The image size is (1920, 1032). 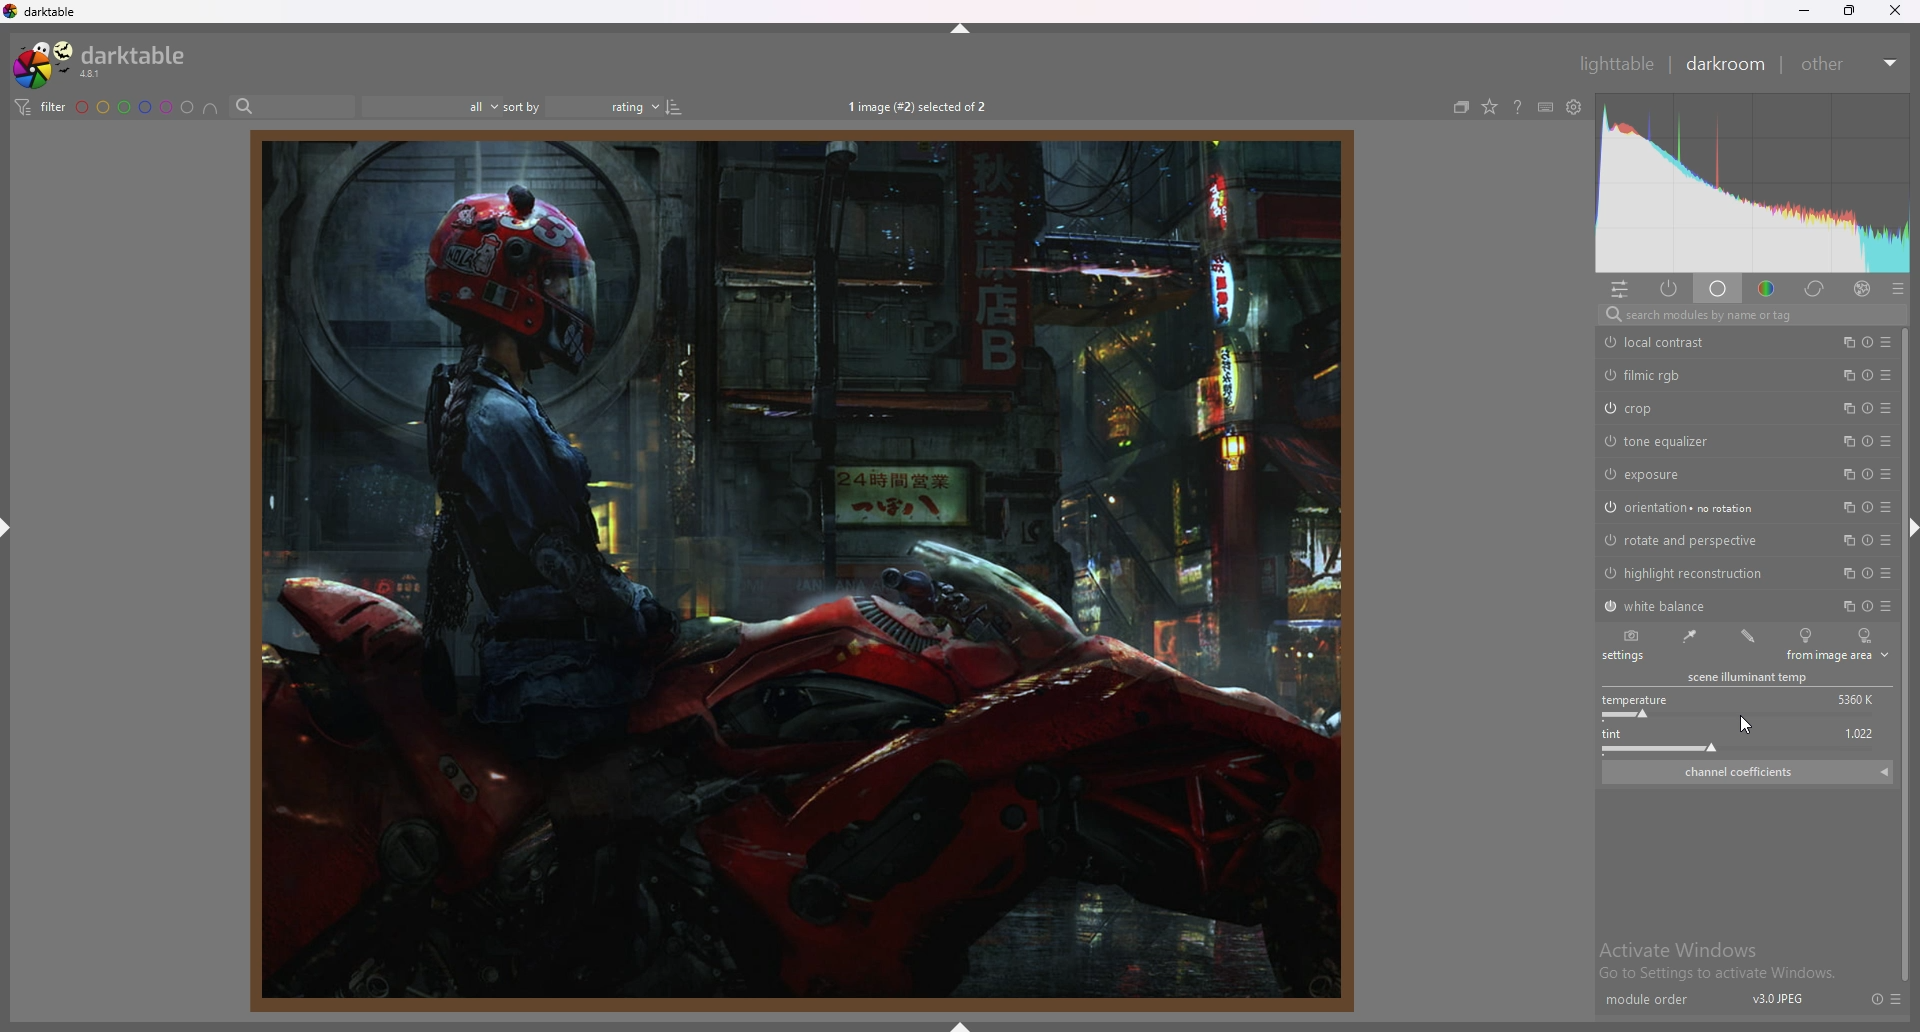 What do you see at coordinates (1866, 342) in the screenshot?
I see `reset` at bounding box center [1866, 342].